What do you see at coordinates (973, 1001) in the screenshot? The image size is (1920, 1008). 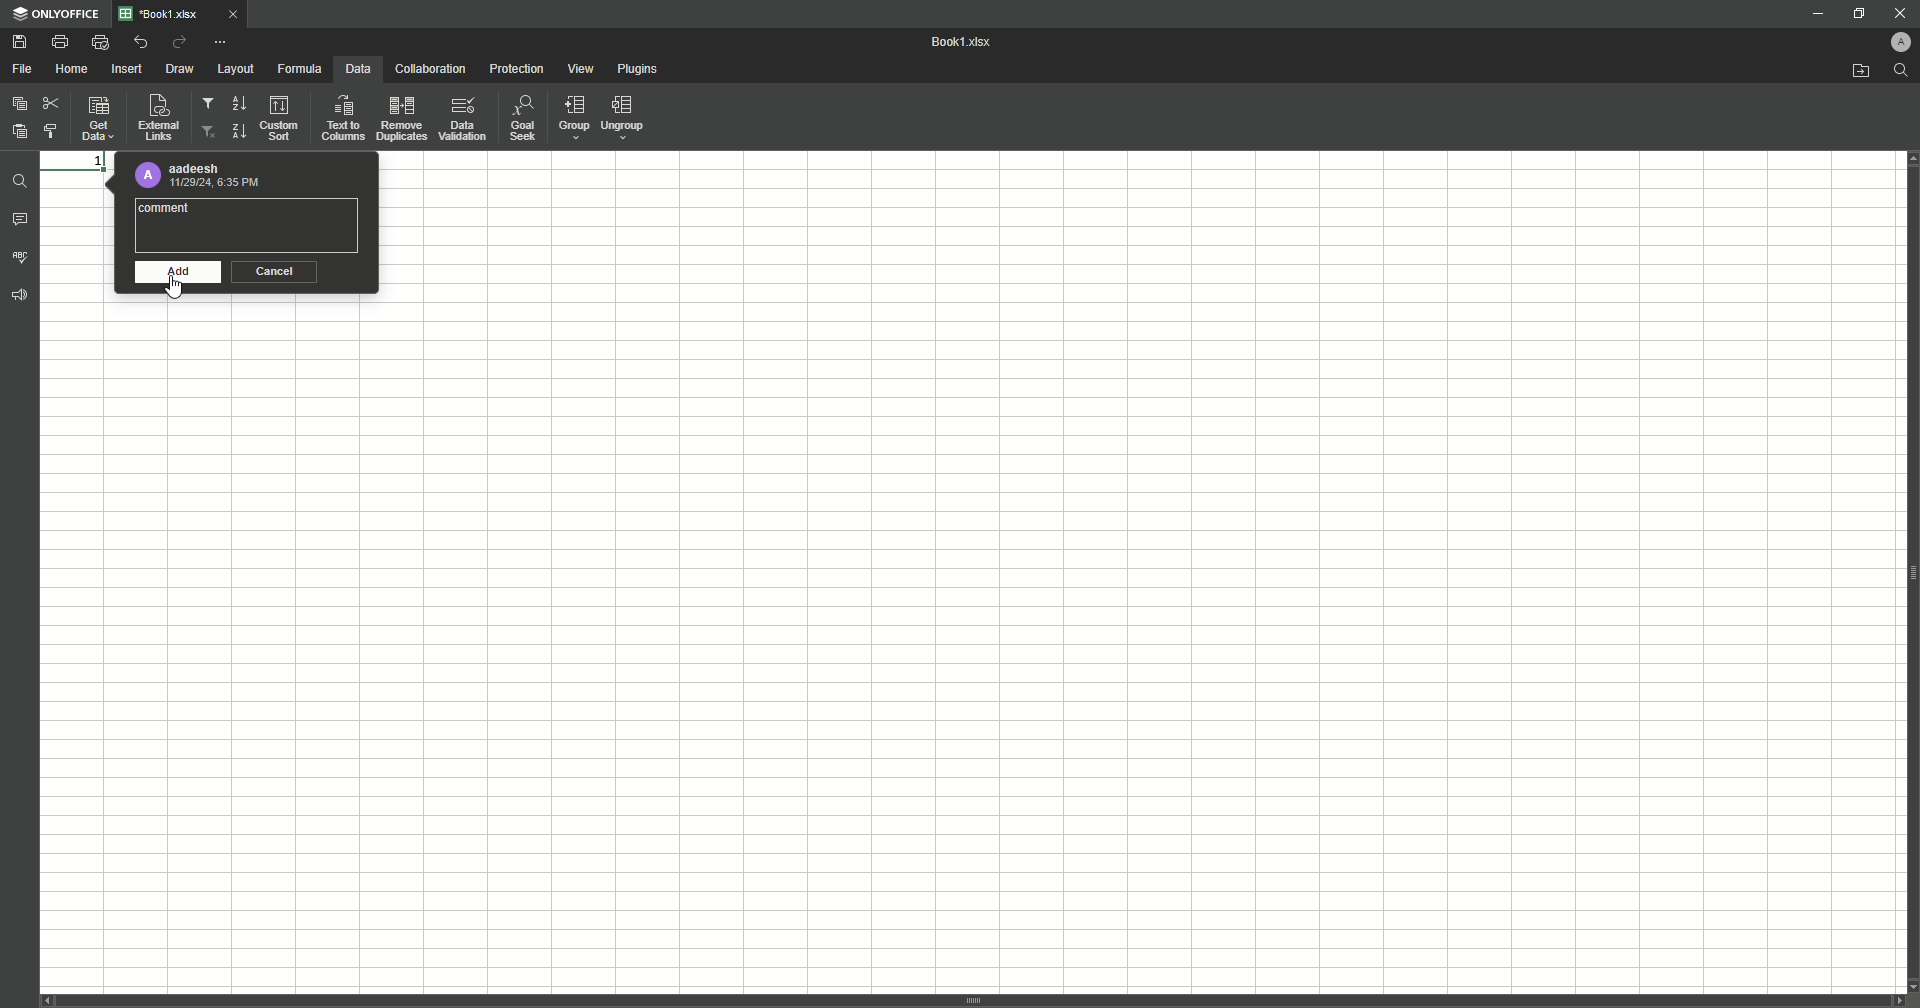 I see `vertical scroll bar` at bounding box center [973, 1001].